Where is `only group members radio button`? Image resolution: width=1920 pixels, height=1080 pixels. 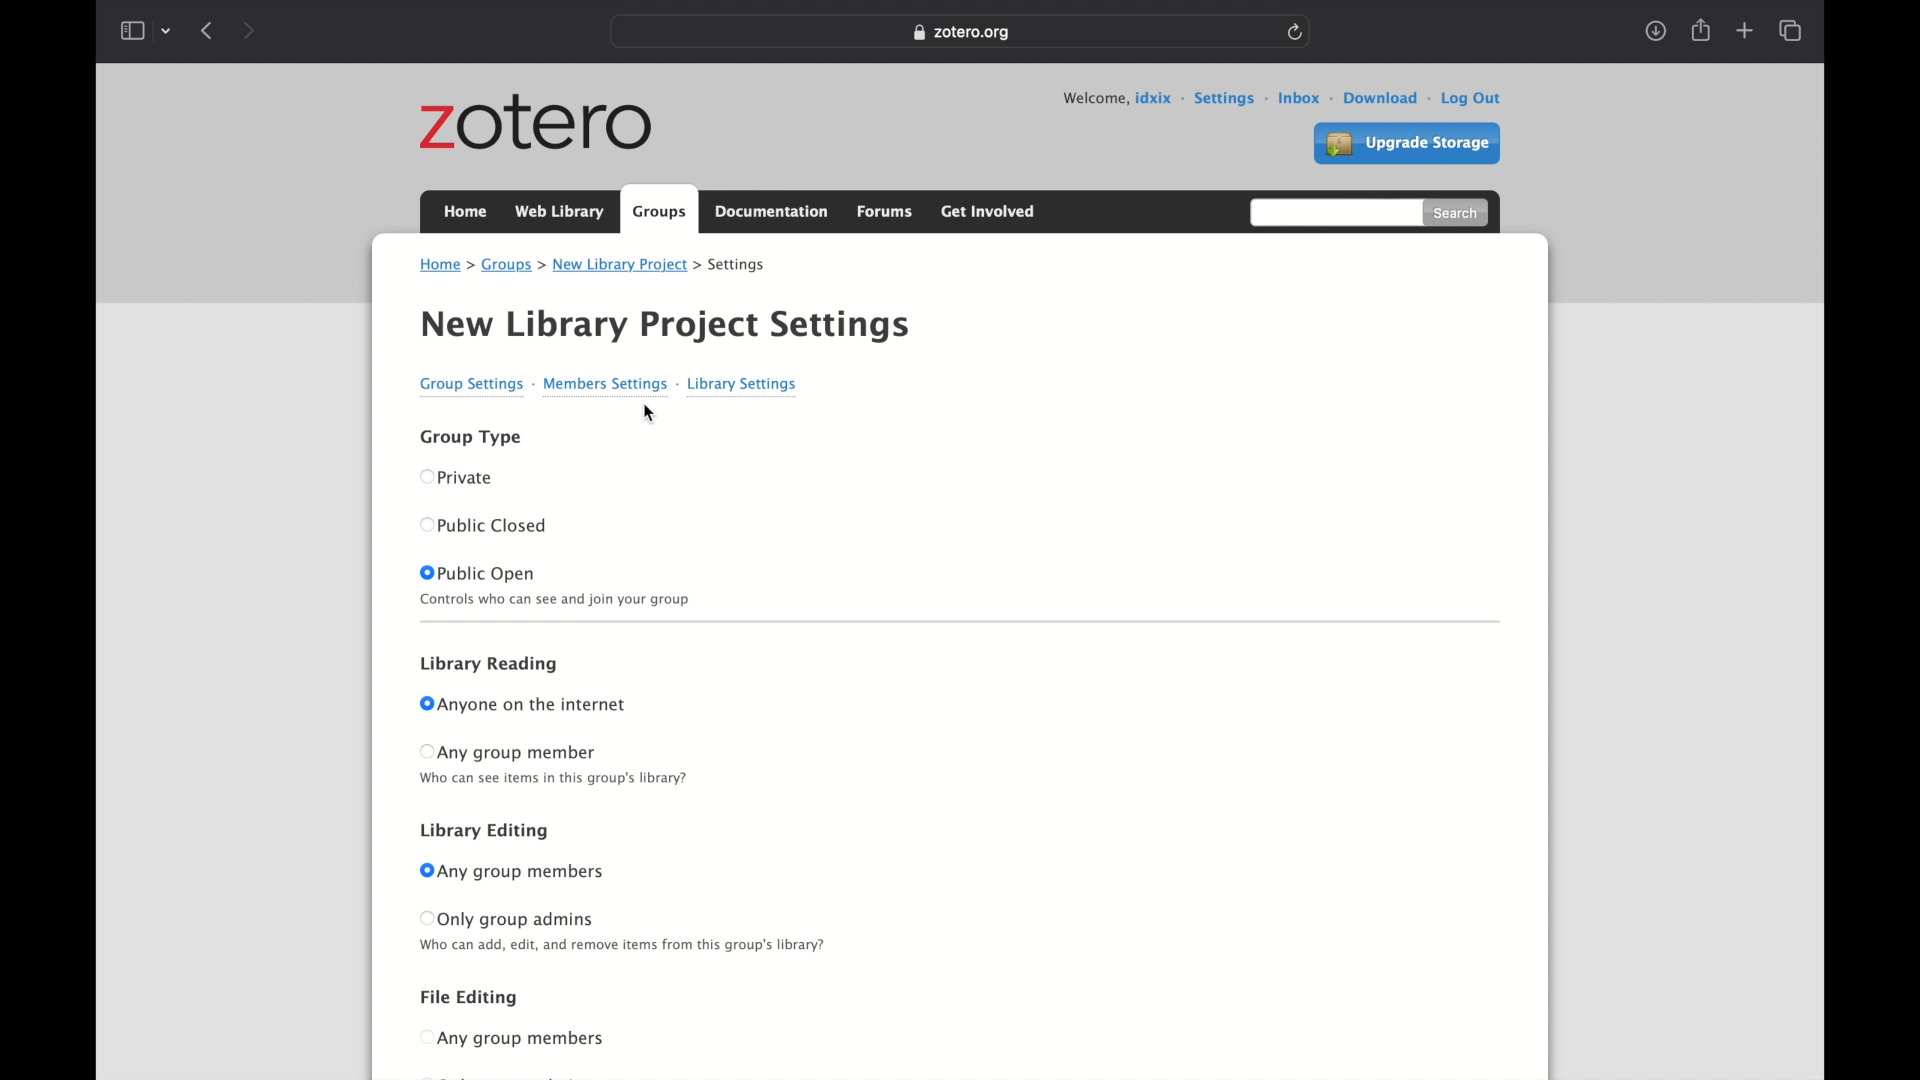
only group members radio button is located at coordinates (517, 919).